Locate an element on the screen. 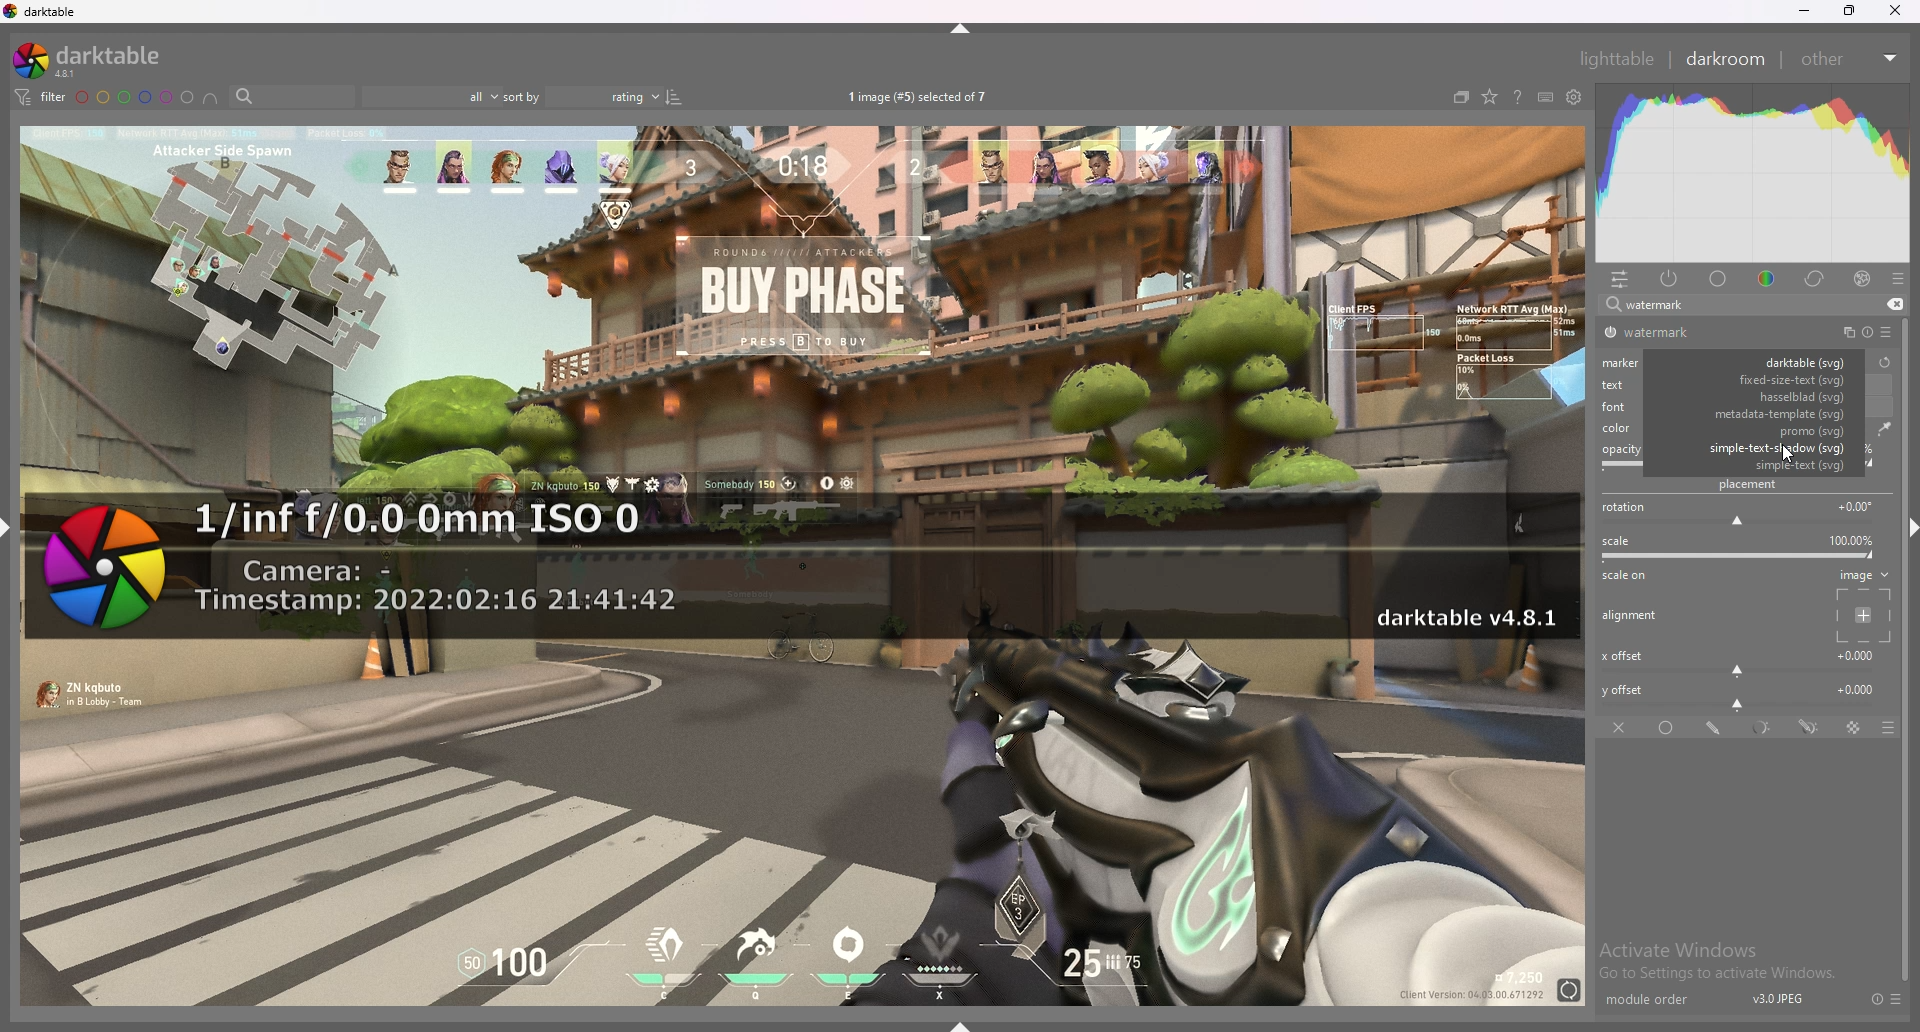 The image size is (1920, 1032). text is located at coordinates (1616, 384).